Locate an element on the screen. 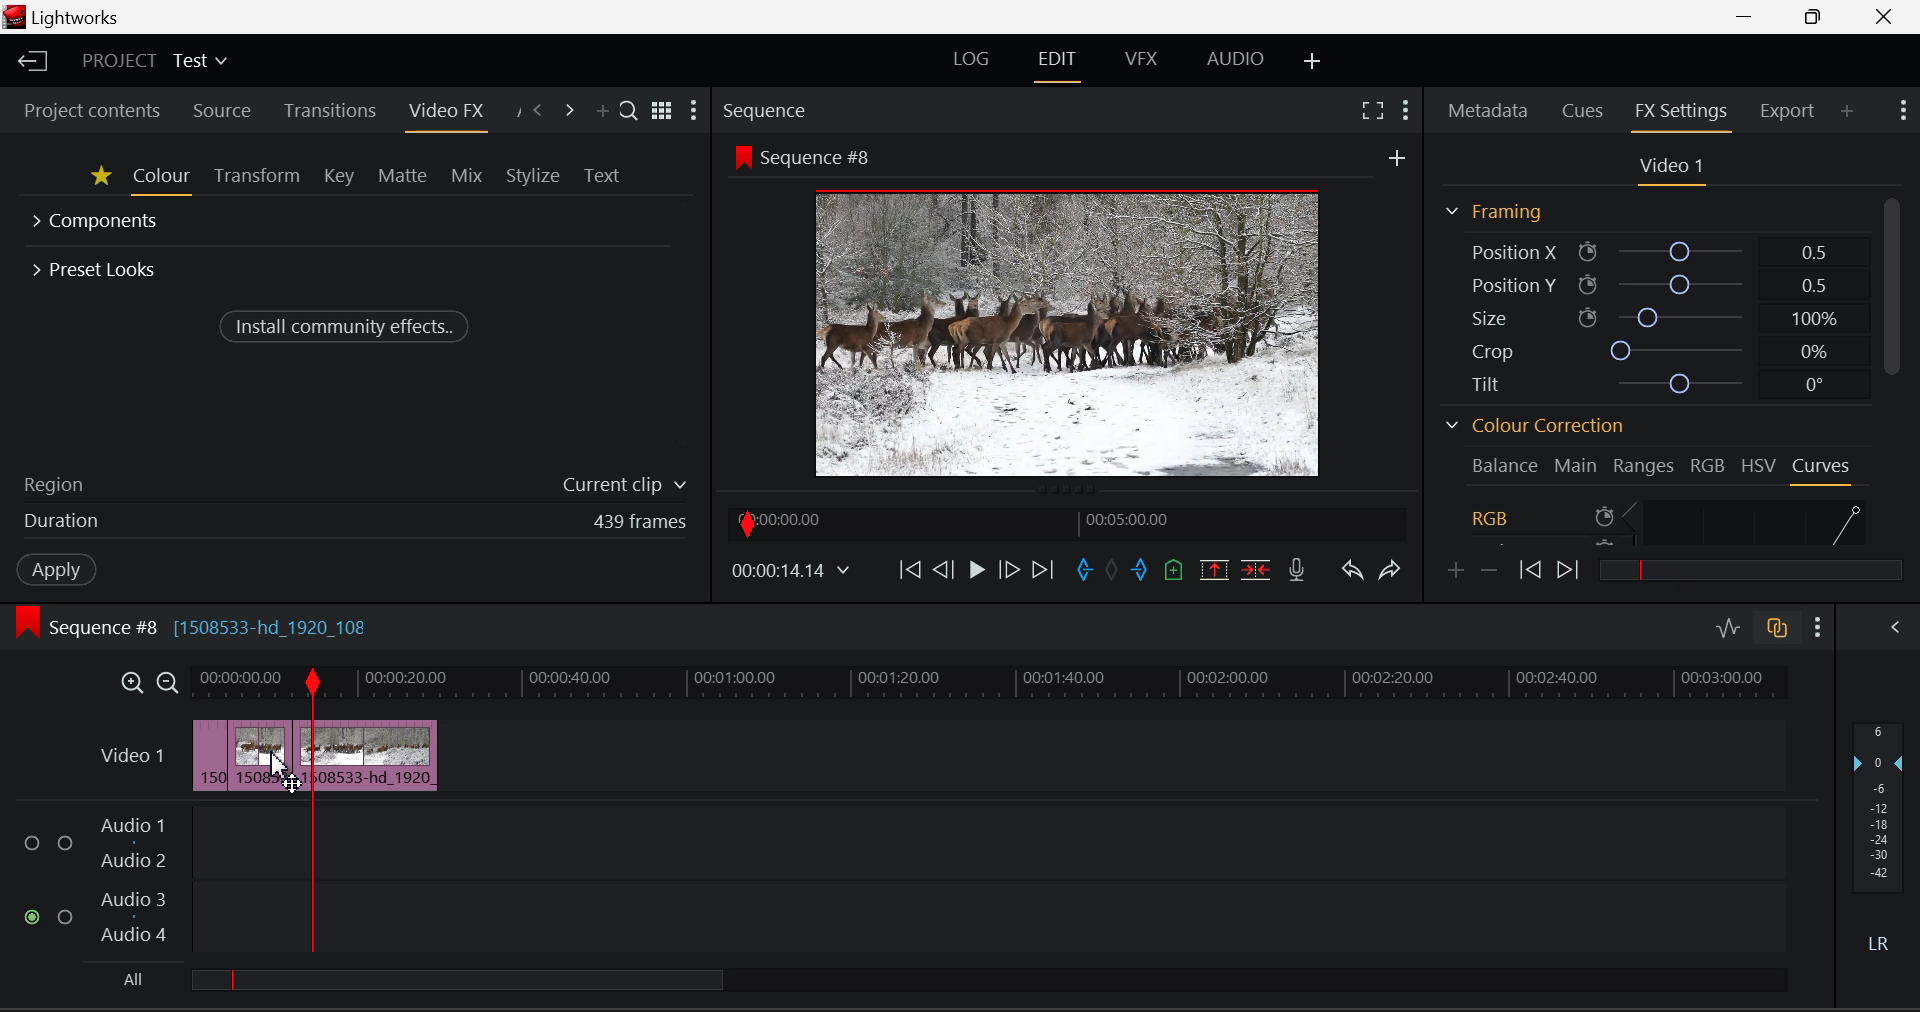 This screenshot has width=1920, height=1012. LOG Layout is located at coordinates (971, 60).